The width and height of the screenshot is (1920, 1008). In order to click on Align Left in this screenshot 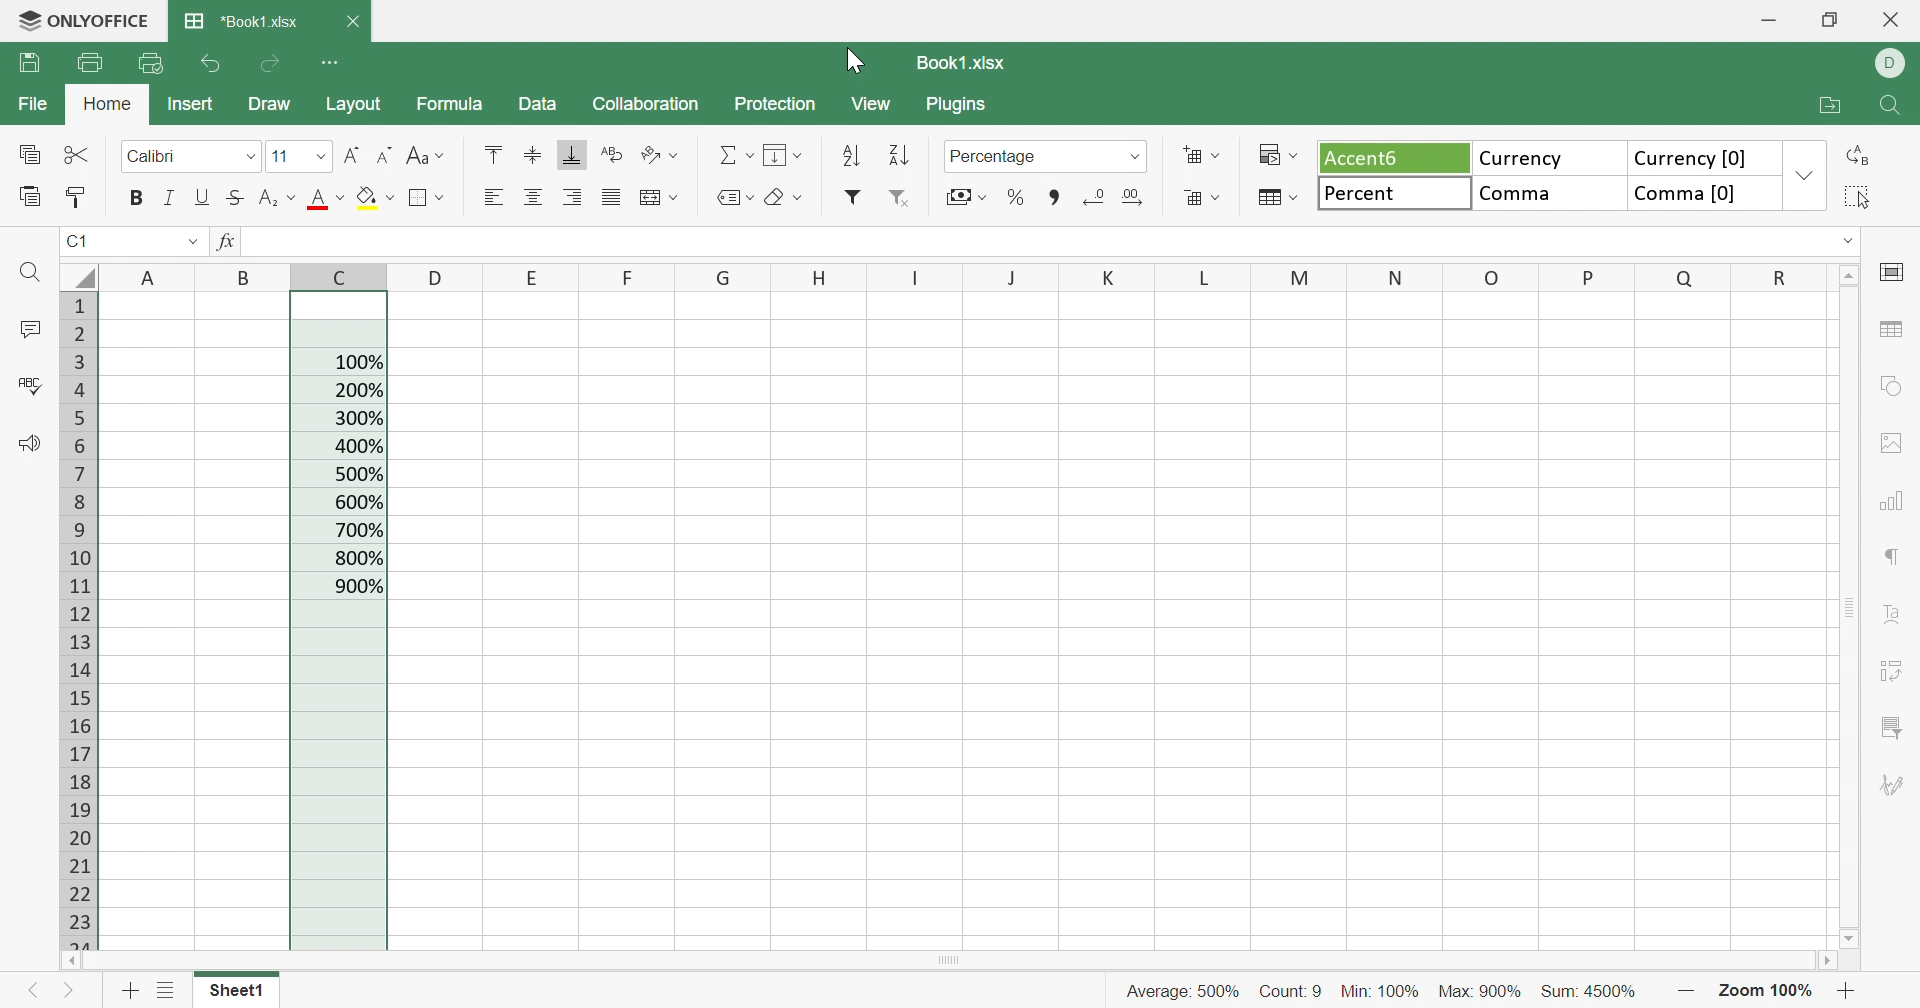, I will do `click(490, 196)`.